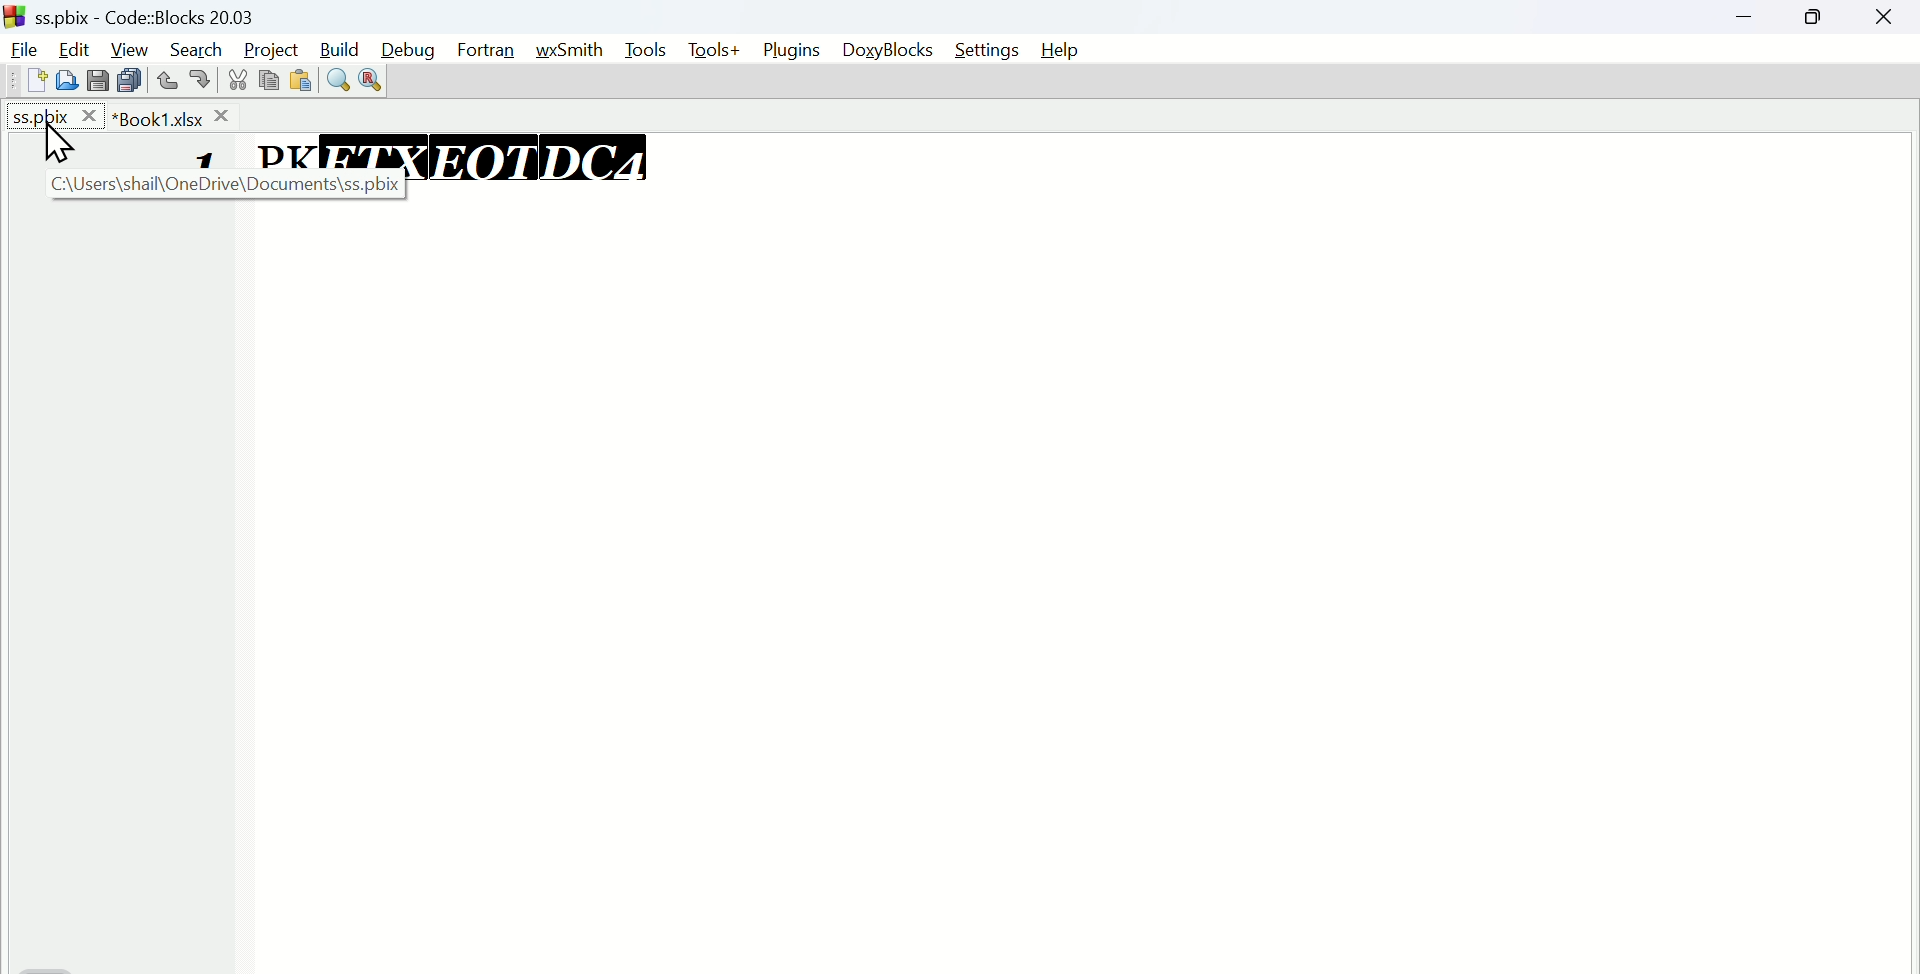  Describe the element at coordinates (174, 116) in the screenshot. I see `book1.xlsx` at that location.